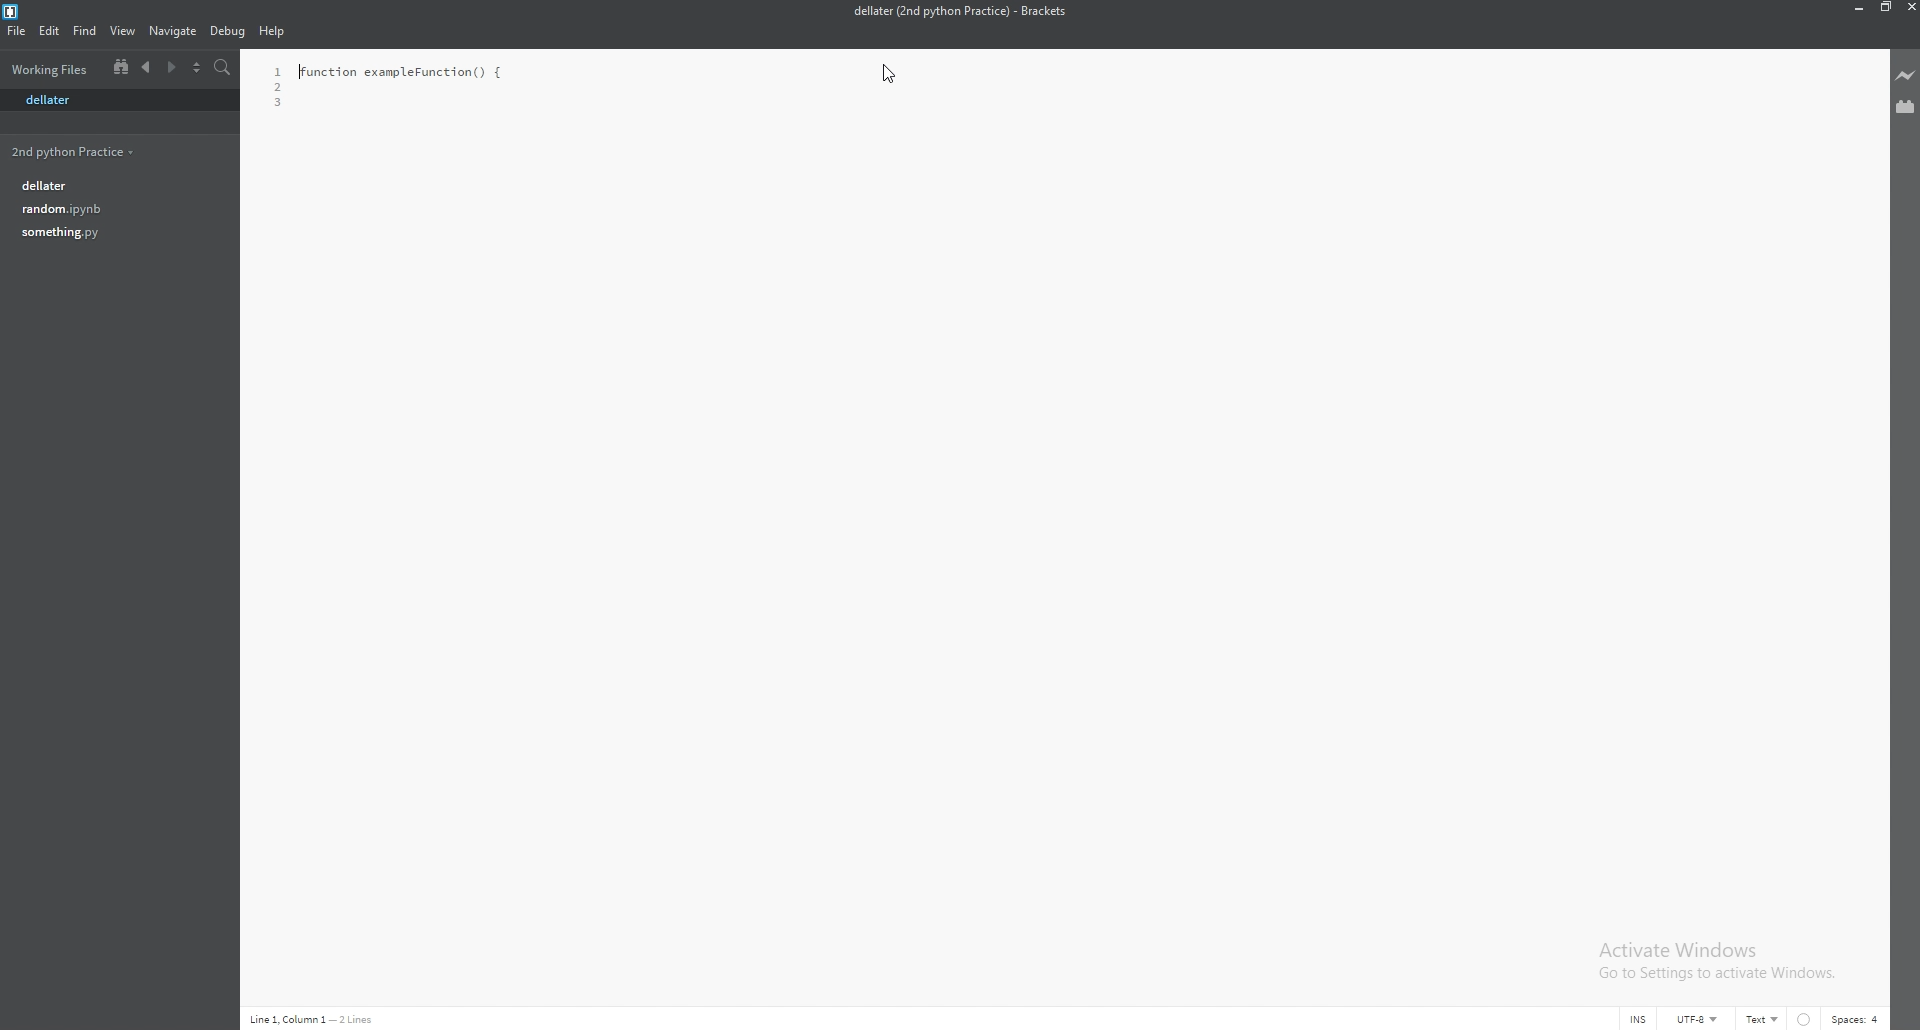  I want to click on utf-8, so click(1698, 1019).